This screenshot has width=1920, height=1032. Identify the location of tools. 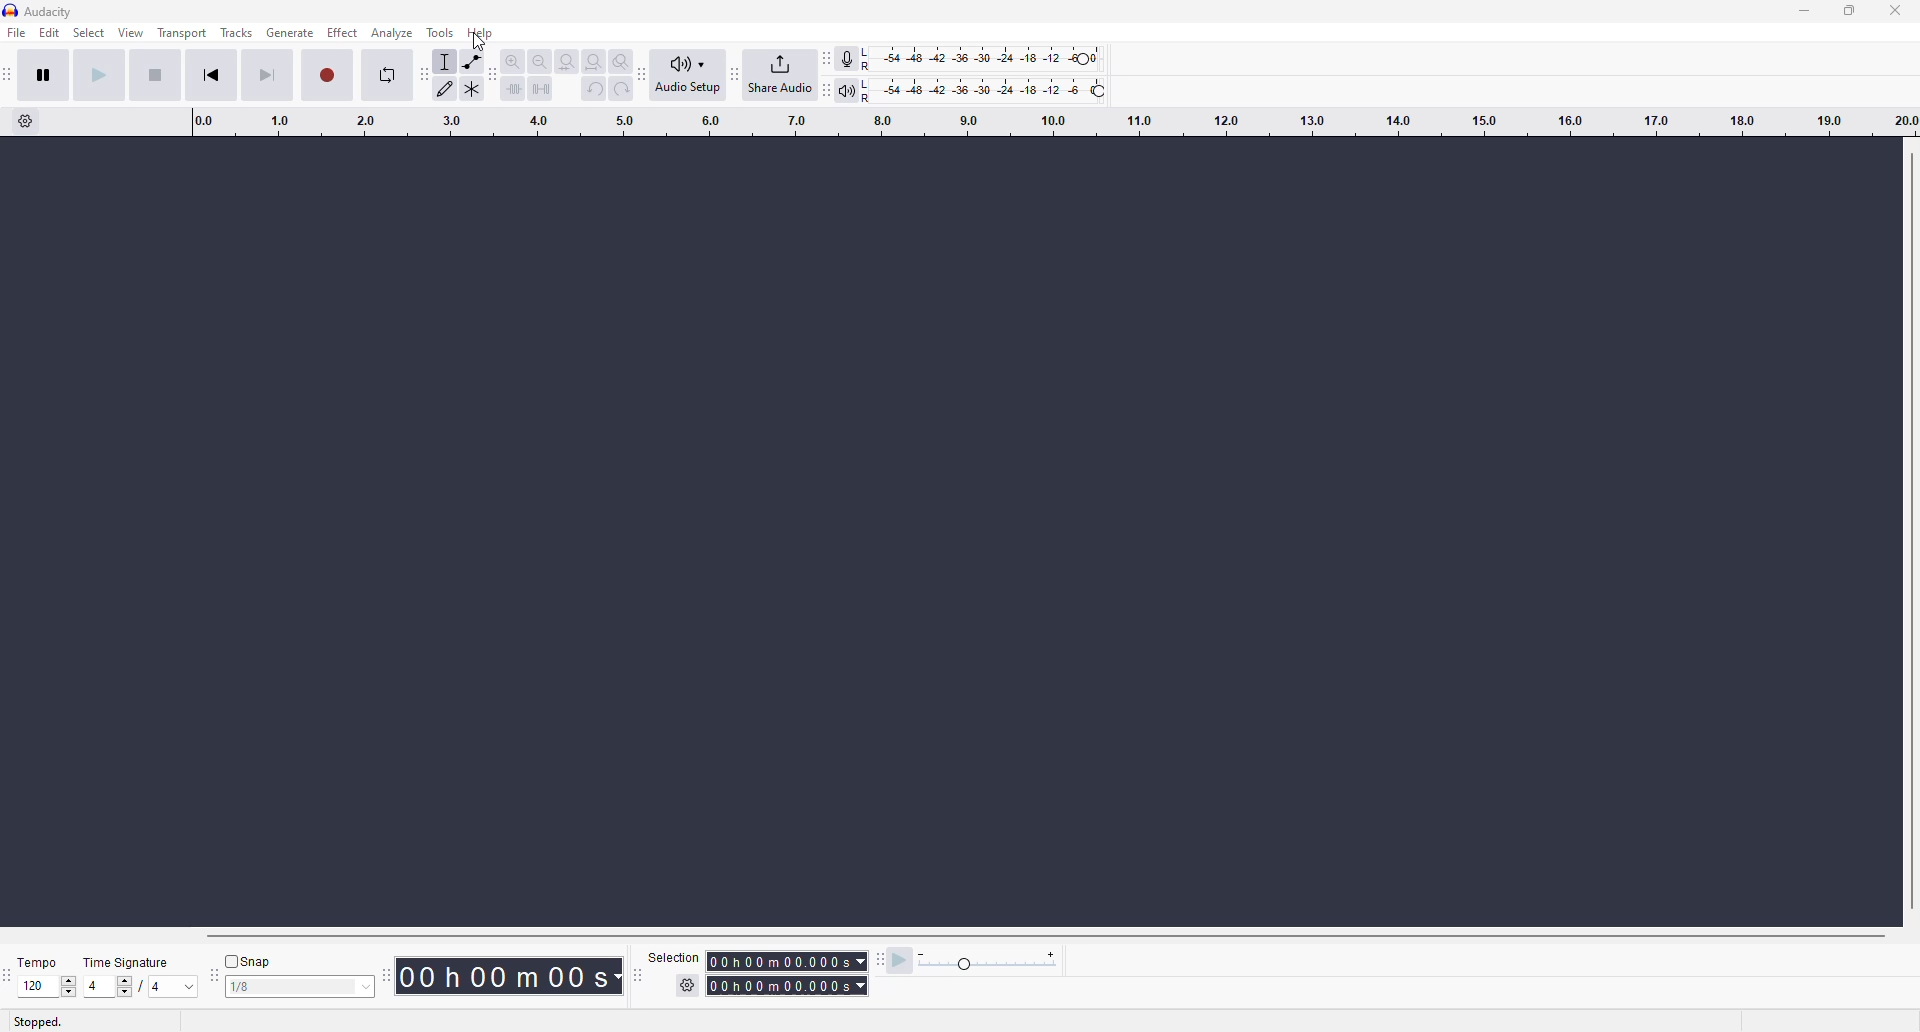
(445, 29).